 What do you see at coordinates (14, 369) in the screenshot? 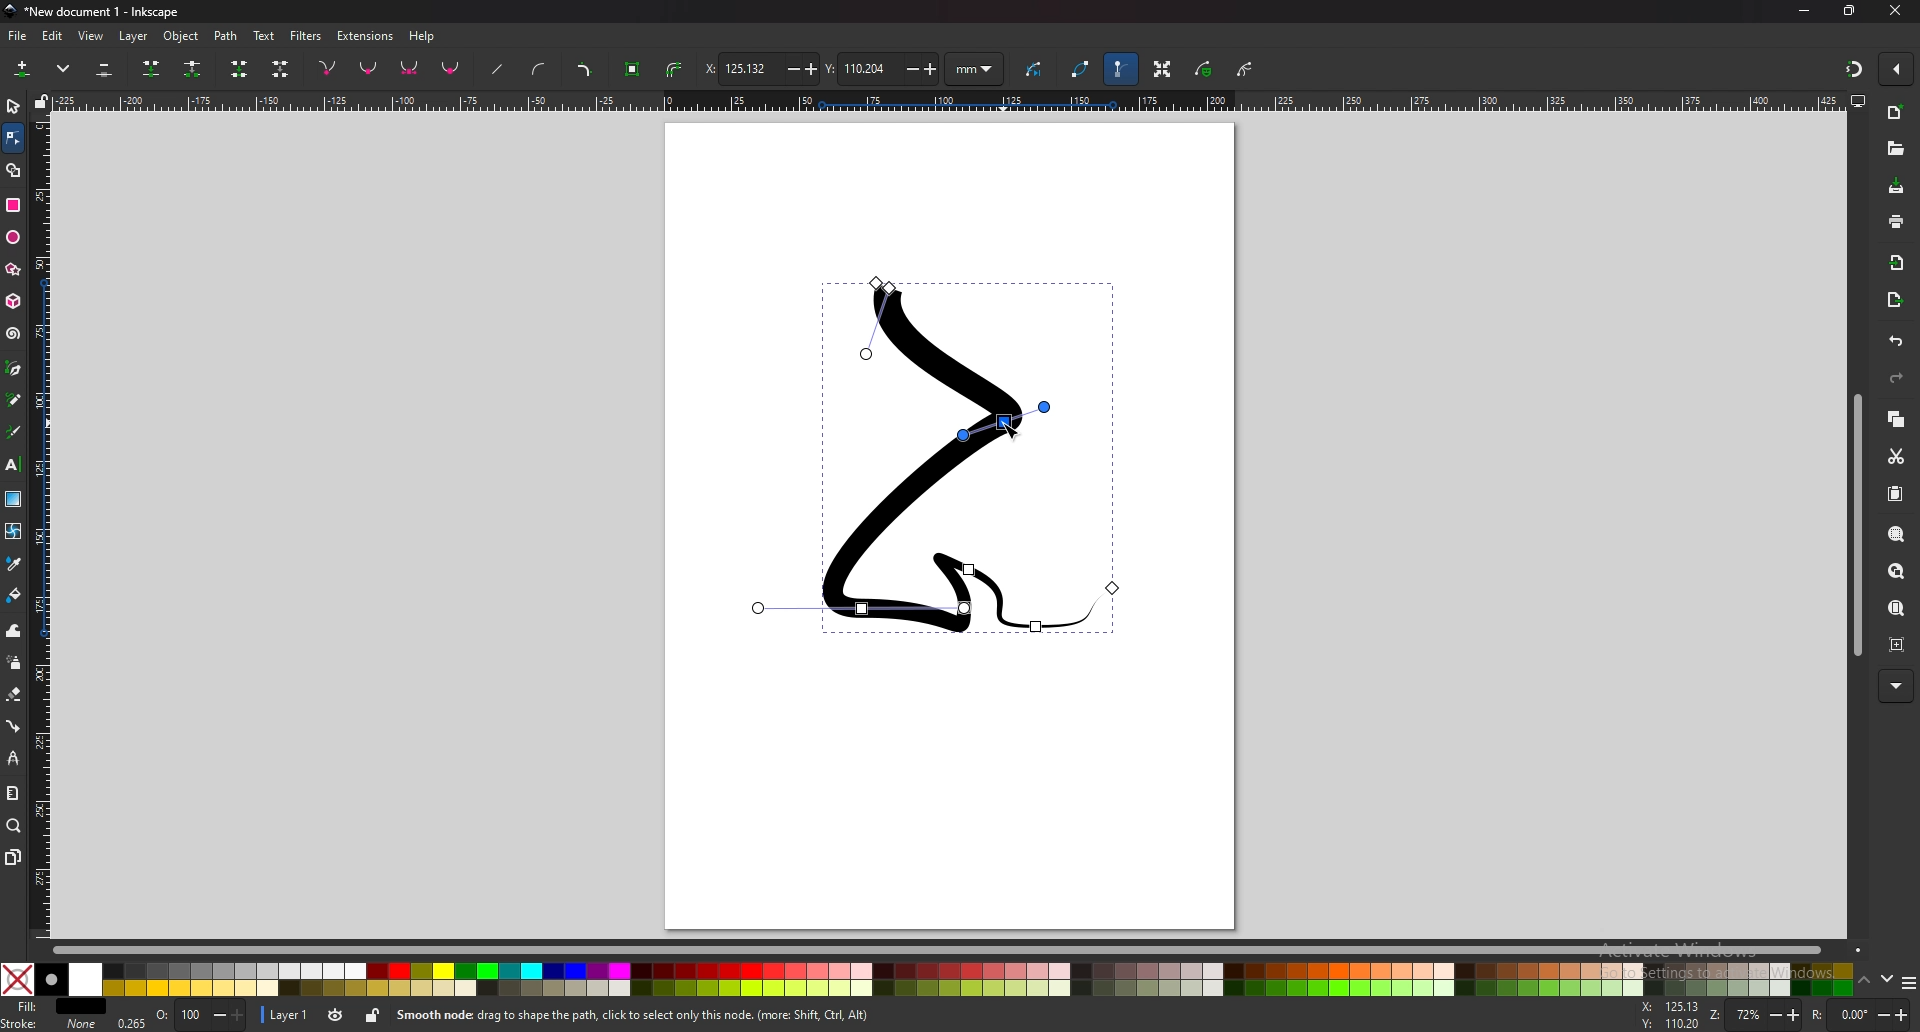
I see `pen` at bounding box center [14, 369].